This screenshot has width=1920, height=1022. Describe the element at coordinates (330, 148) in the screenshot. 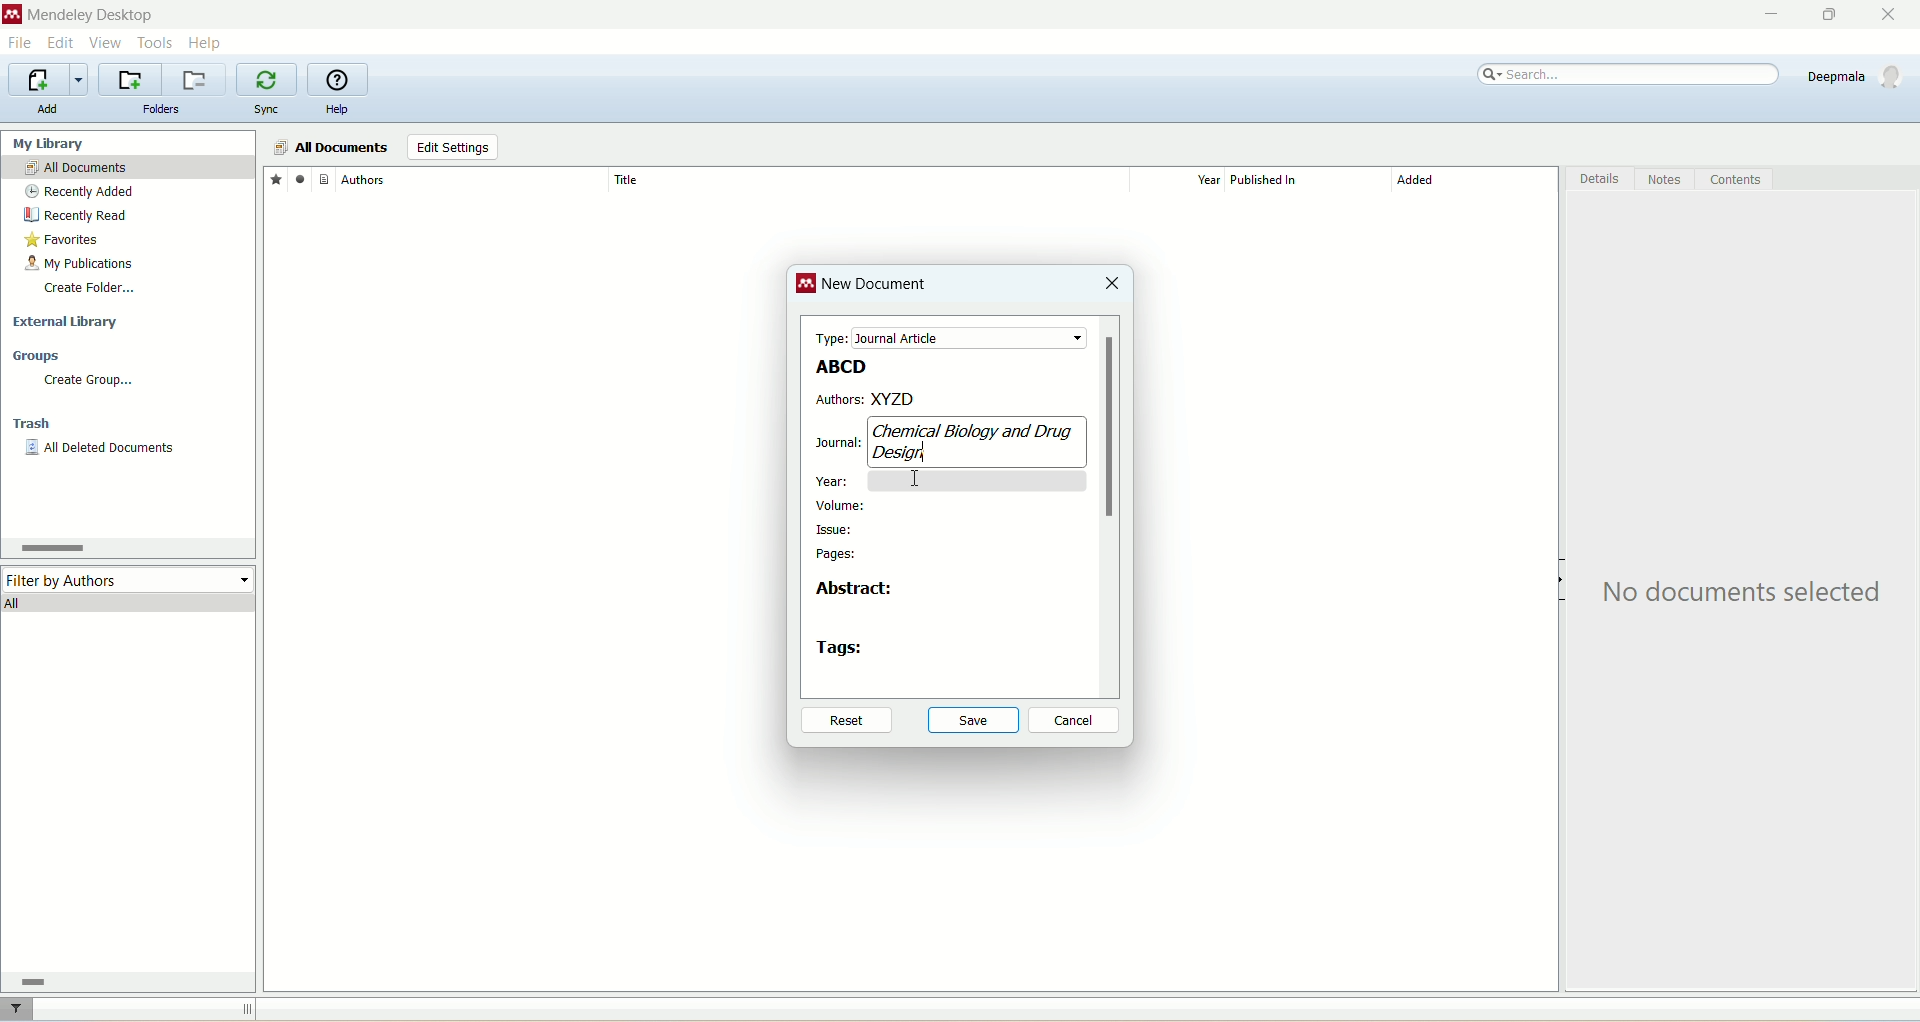

I see `all documents` at that location.